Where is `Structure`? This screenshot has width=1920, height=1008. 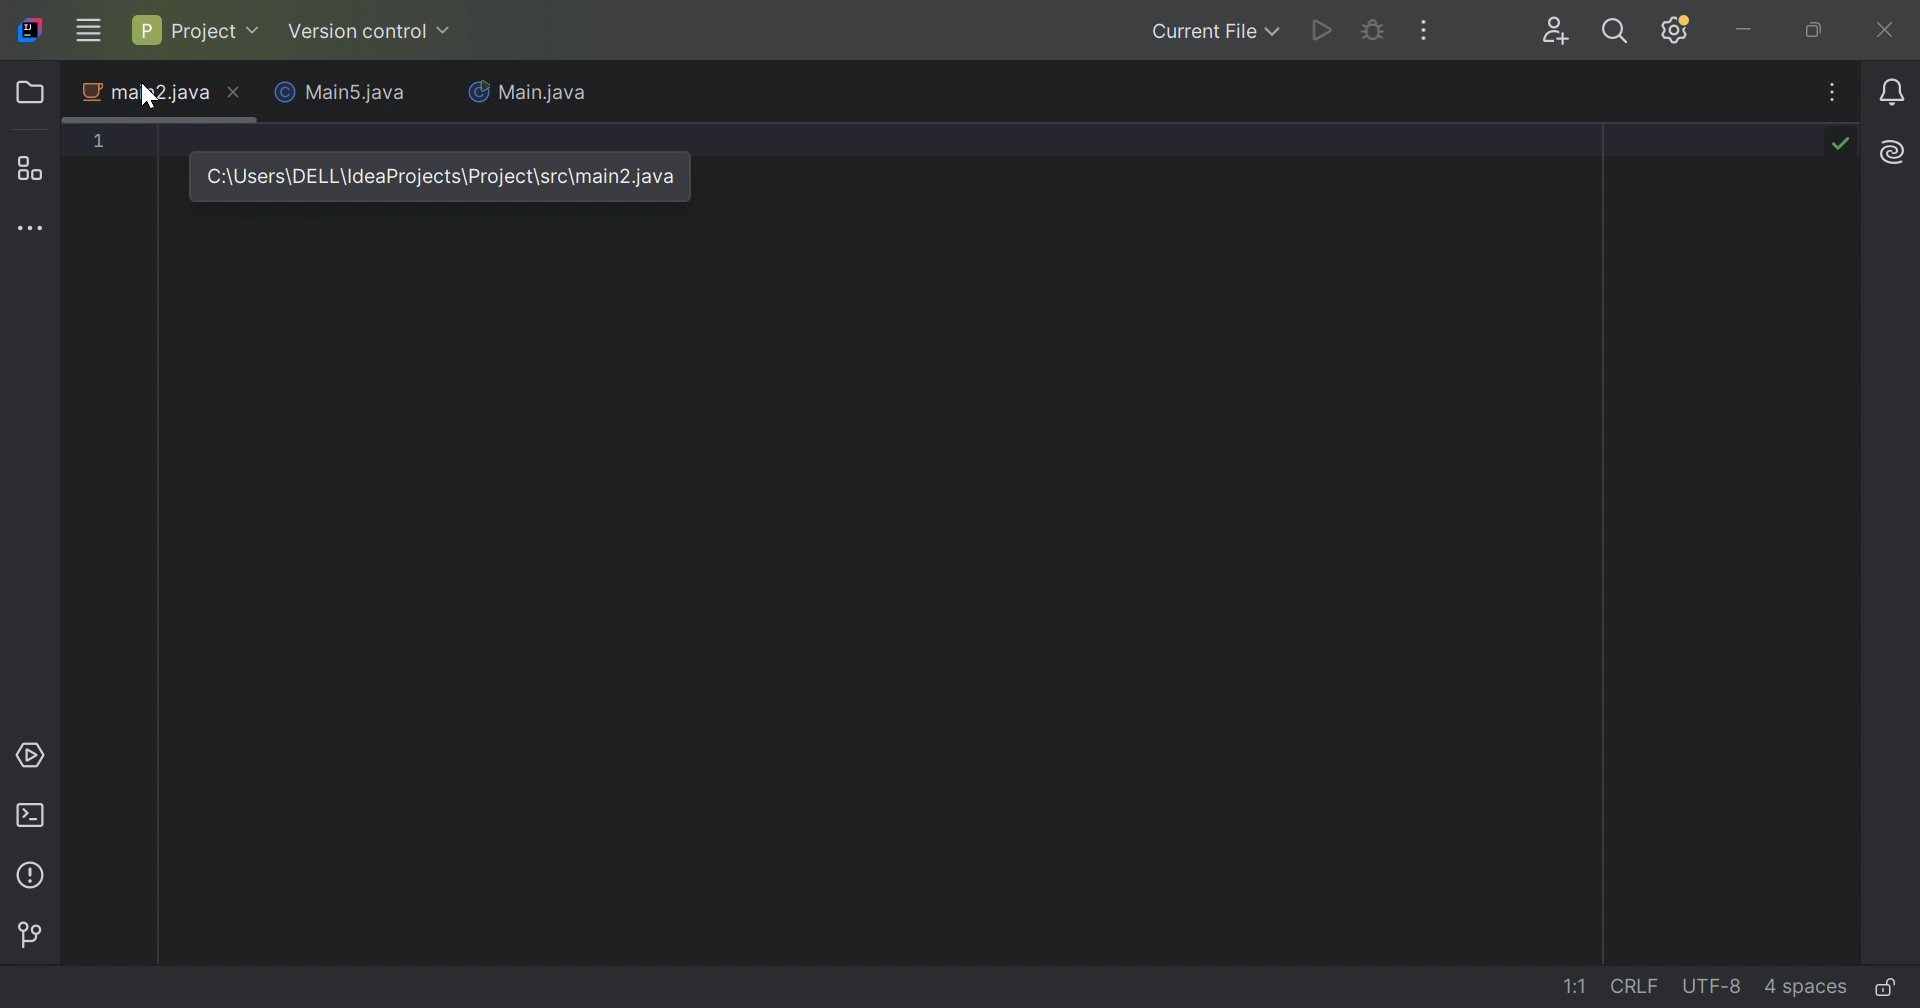
Structure is located at coordinates (33, 168).